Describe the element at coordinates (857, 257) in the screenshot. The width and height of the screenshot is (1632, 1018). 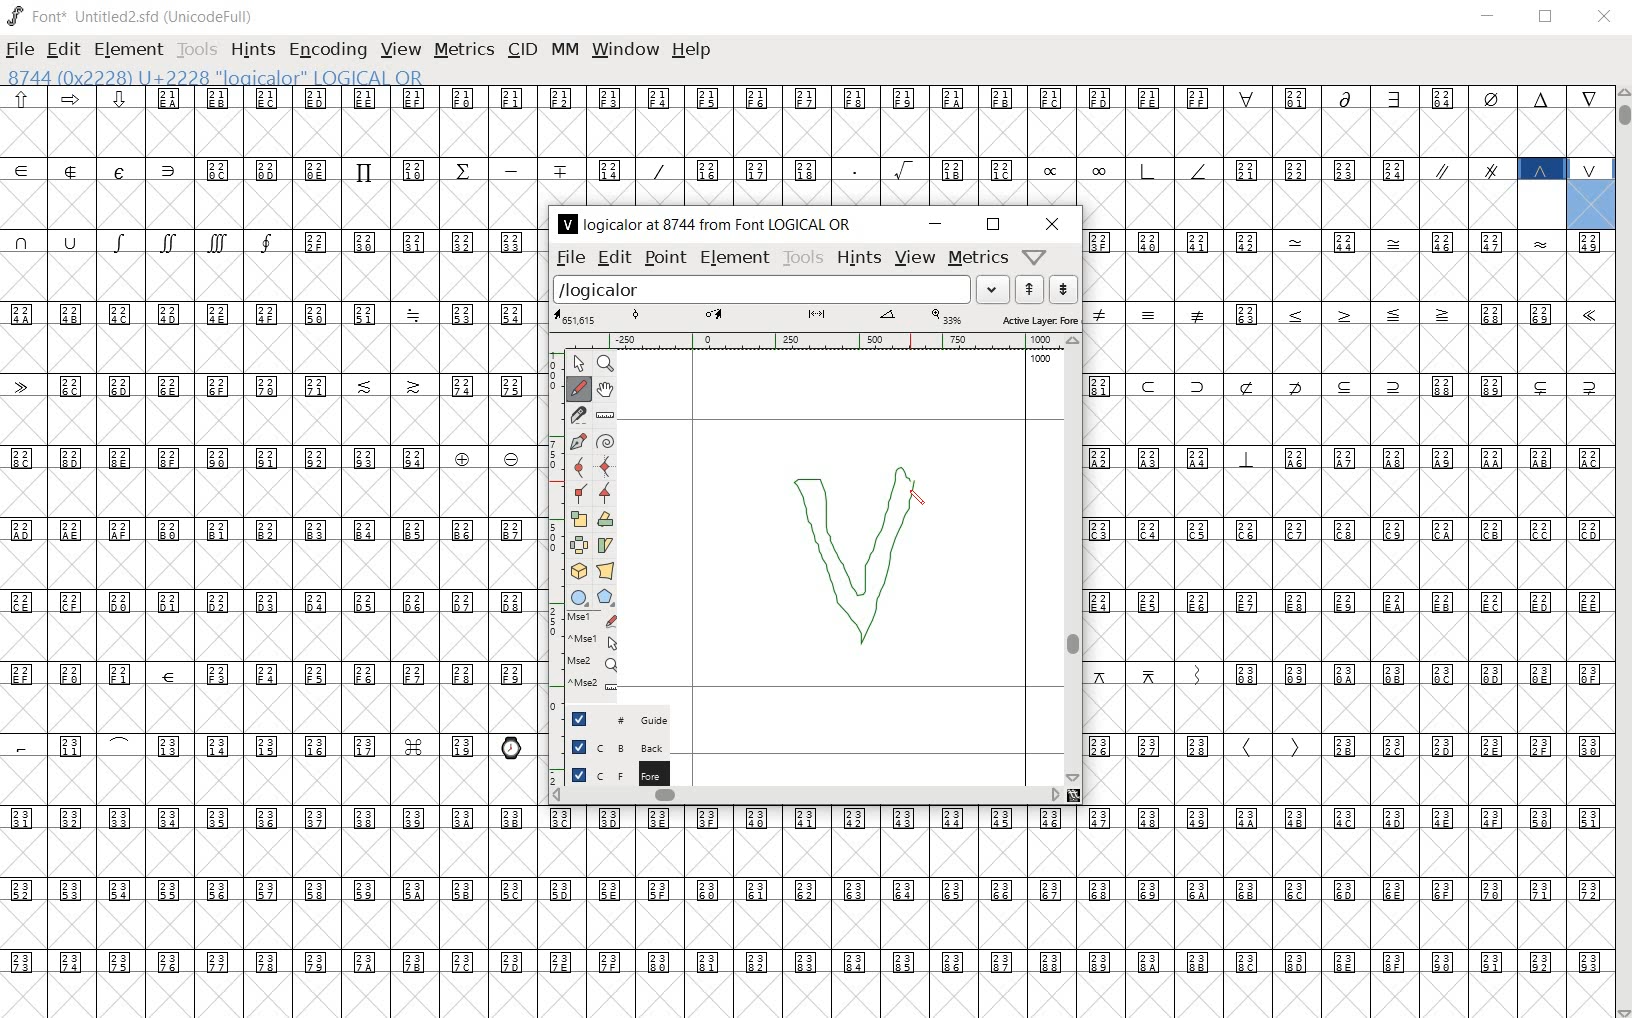
I see `hints` at that location.